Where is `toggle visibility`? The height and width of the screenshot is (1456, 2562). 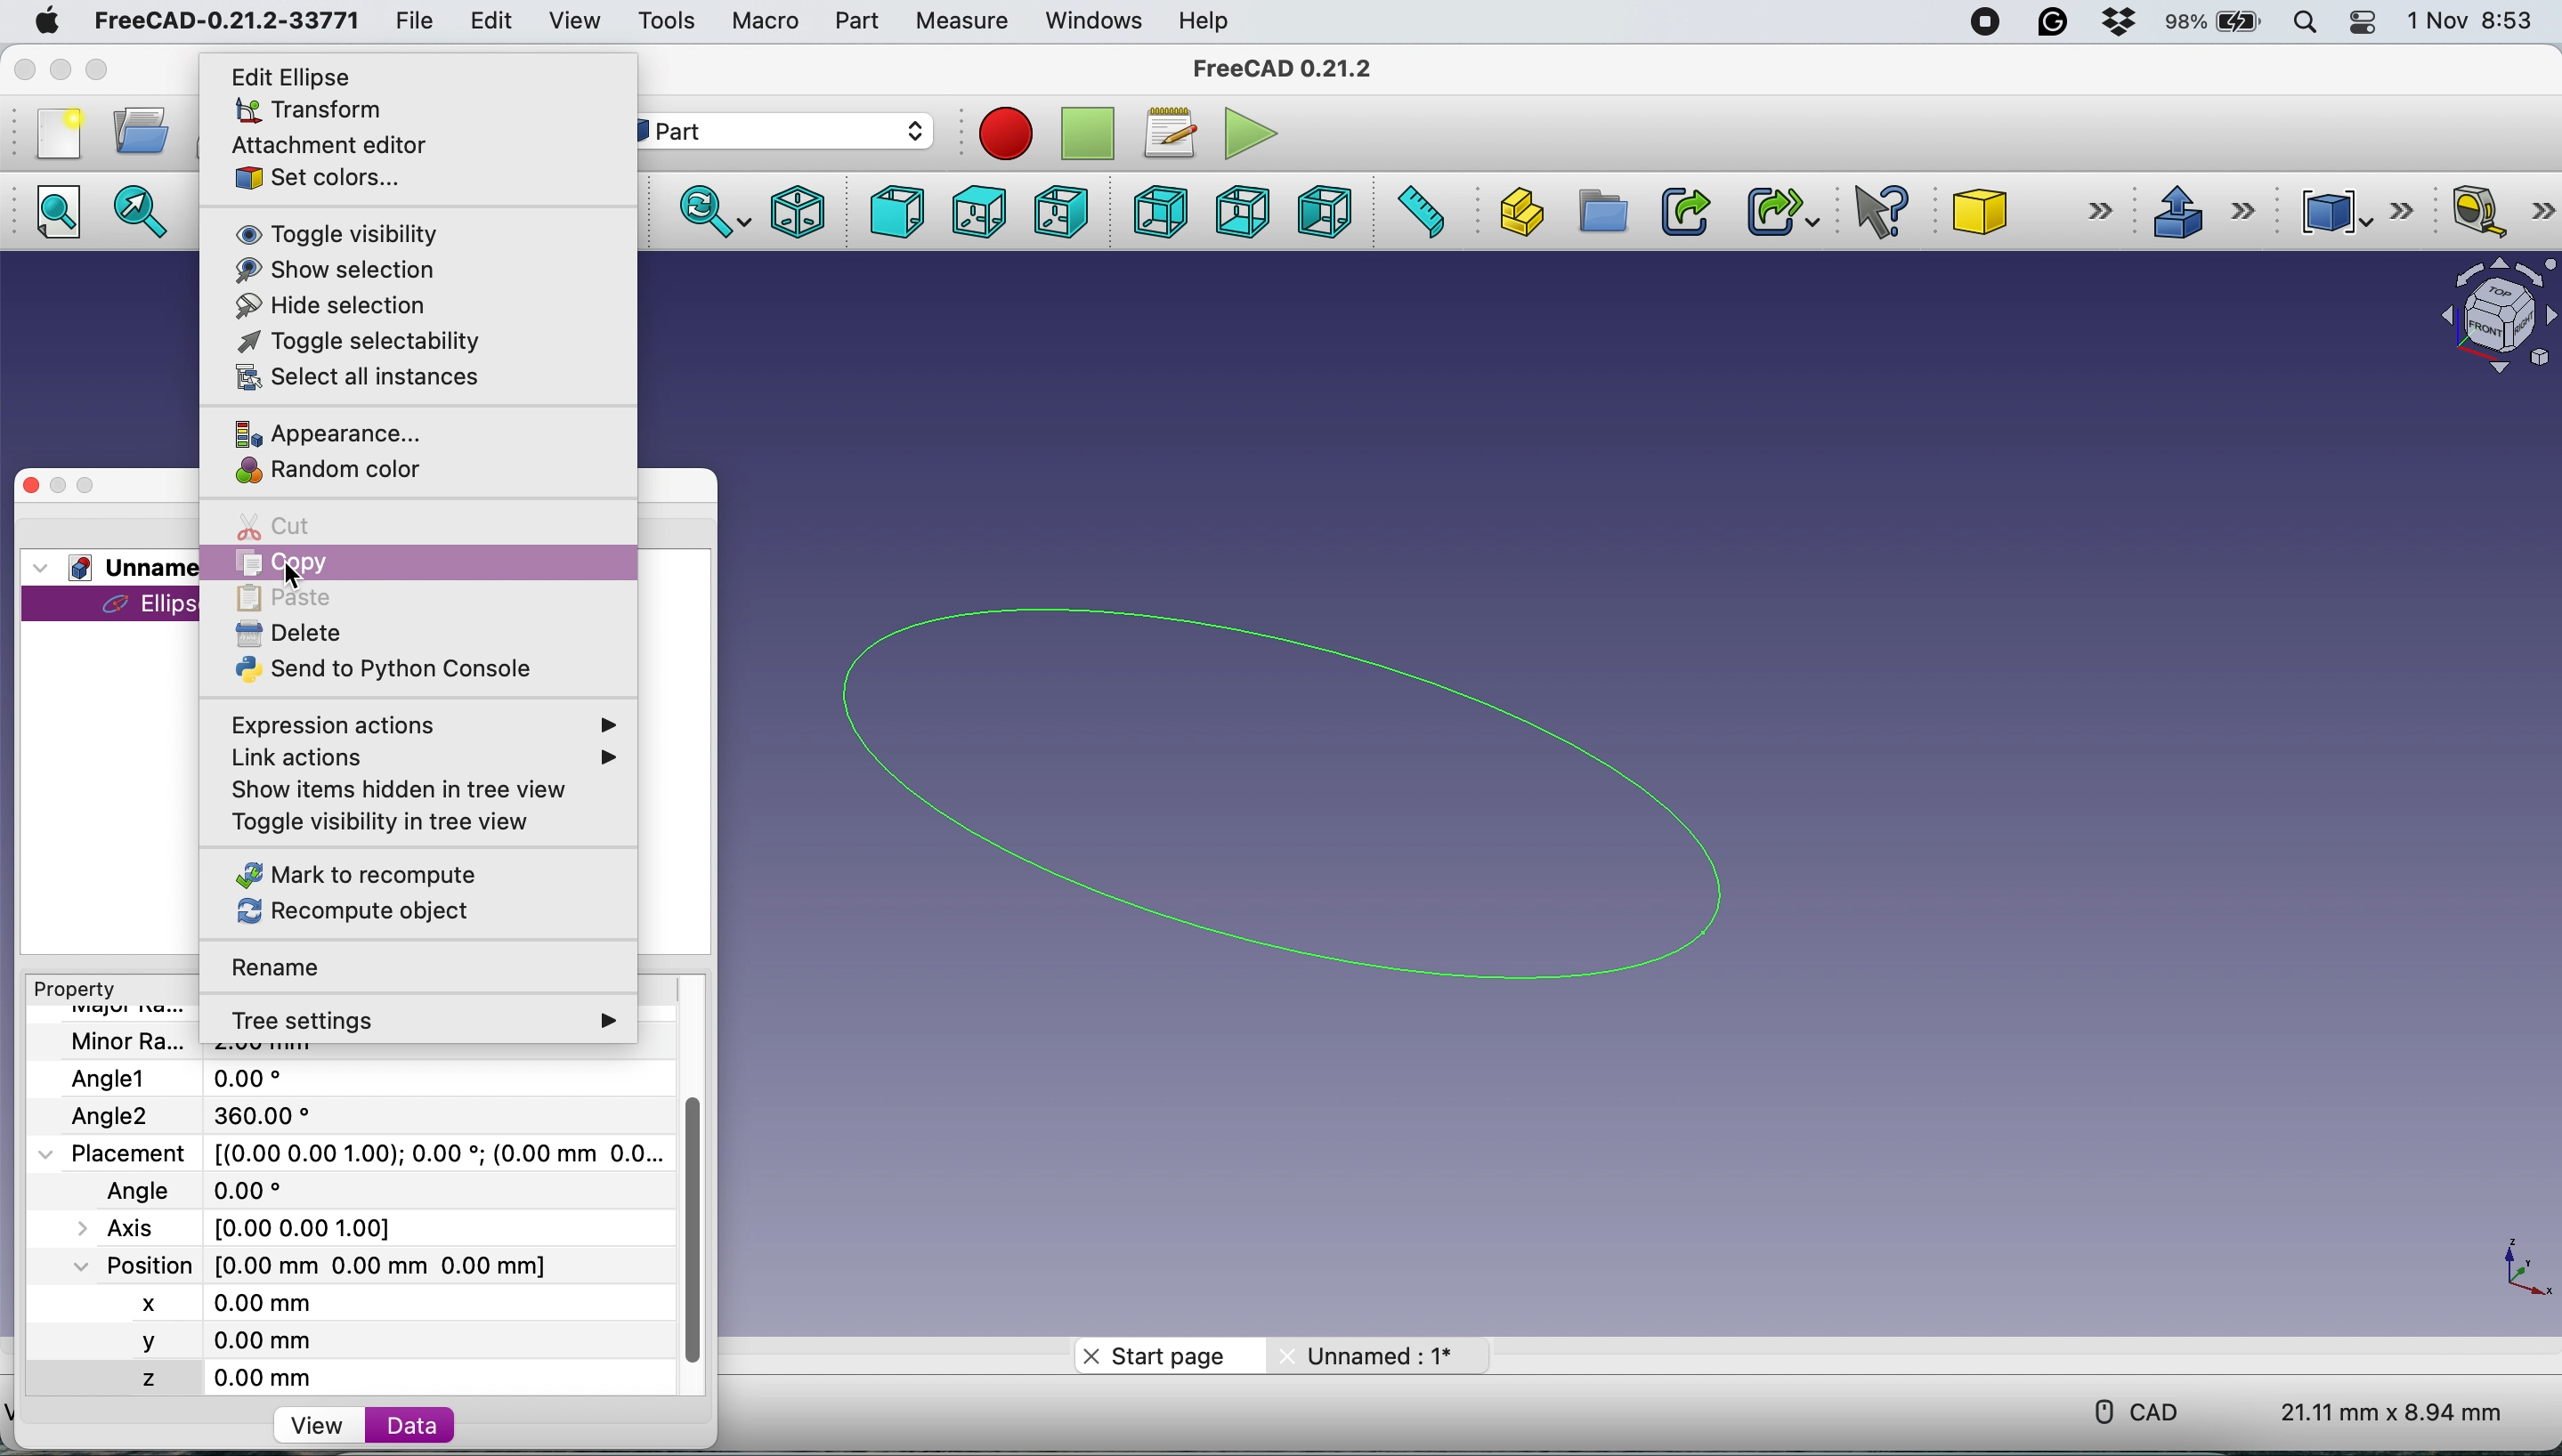 toggle visibility is located at coordinates (343, 235).